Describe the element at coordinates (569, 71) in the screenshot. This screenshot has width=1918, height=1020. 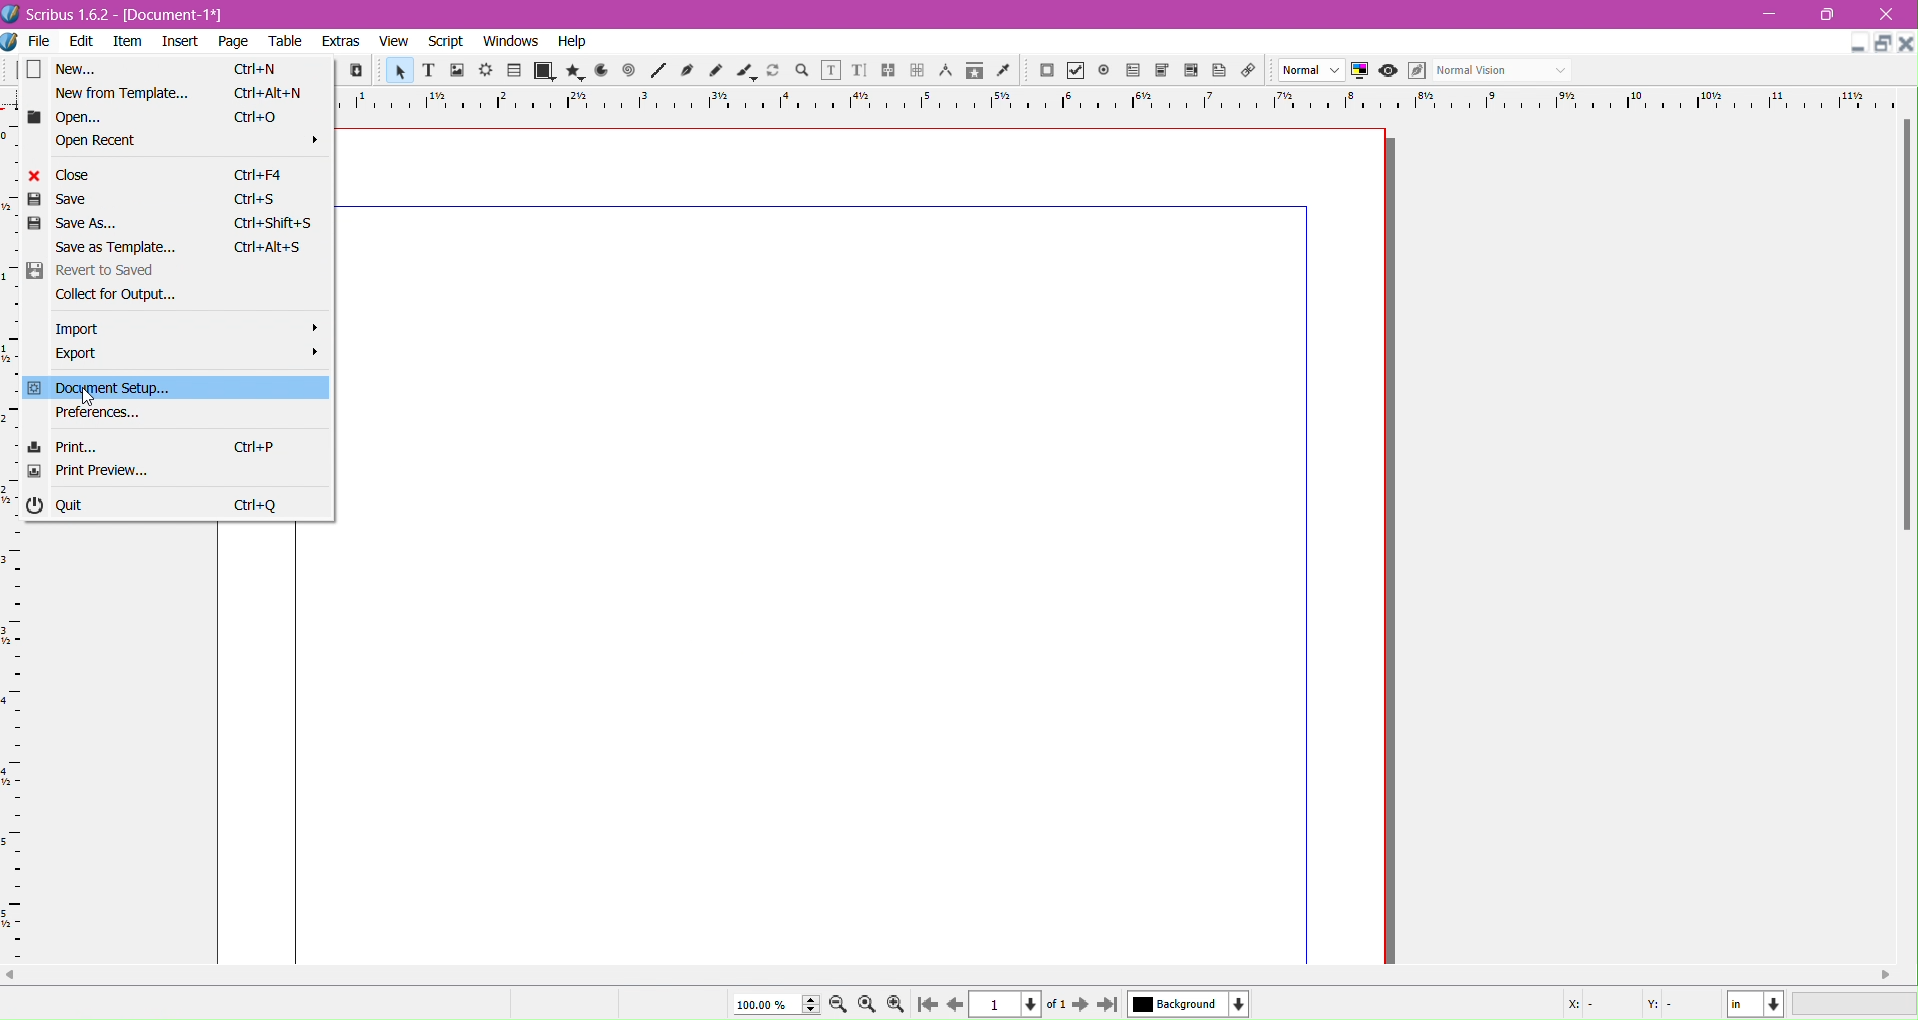
I see `polygon` at that location.